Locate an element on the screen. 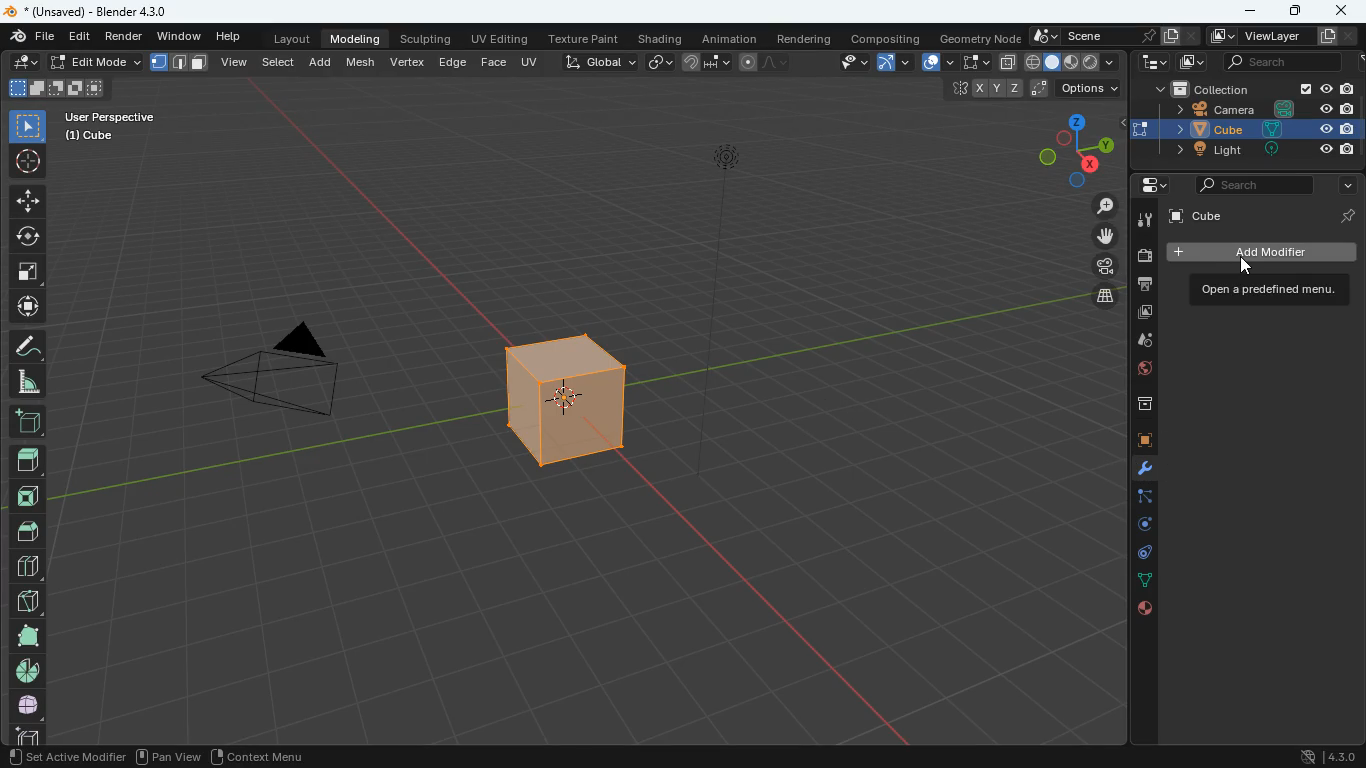  edit mode is located at coordinates (93, 63).